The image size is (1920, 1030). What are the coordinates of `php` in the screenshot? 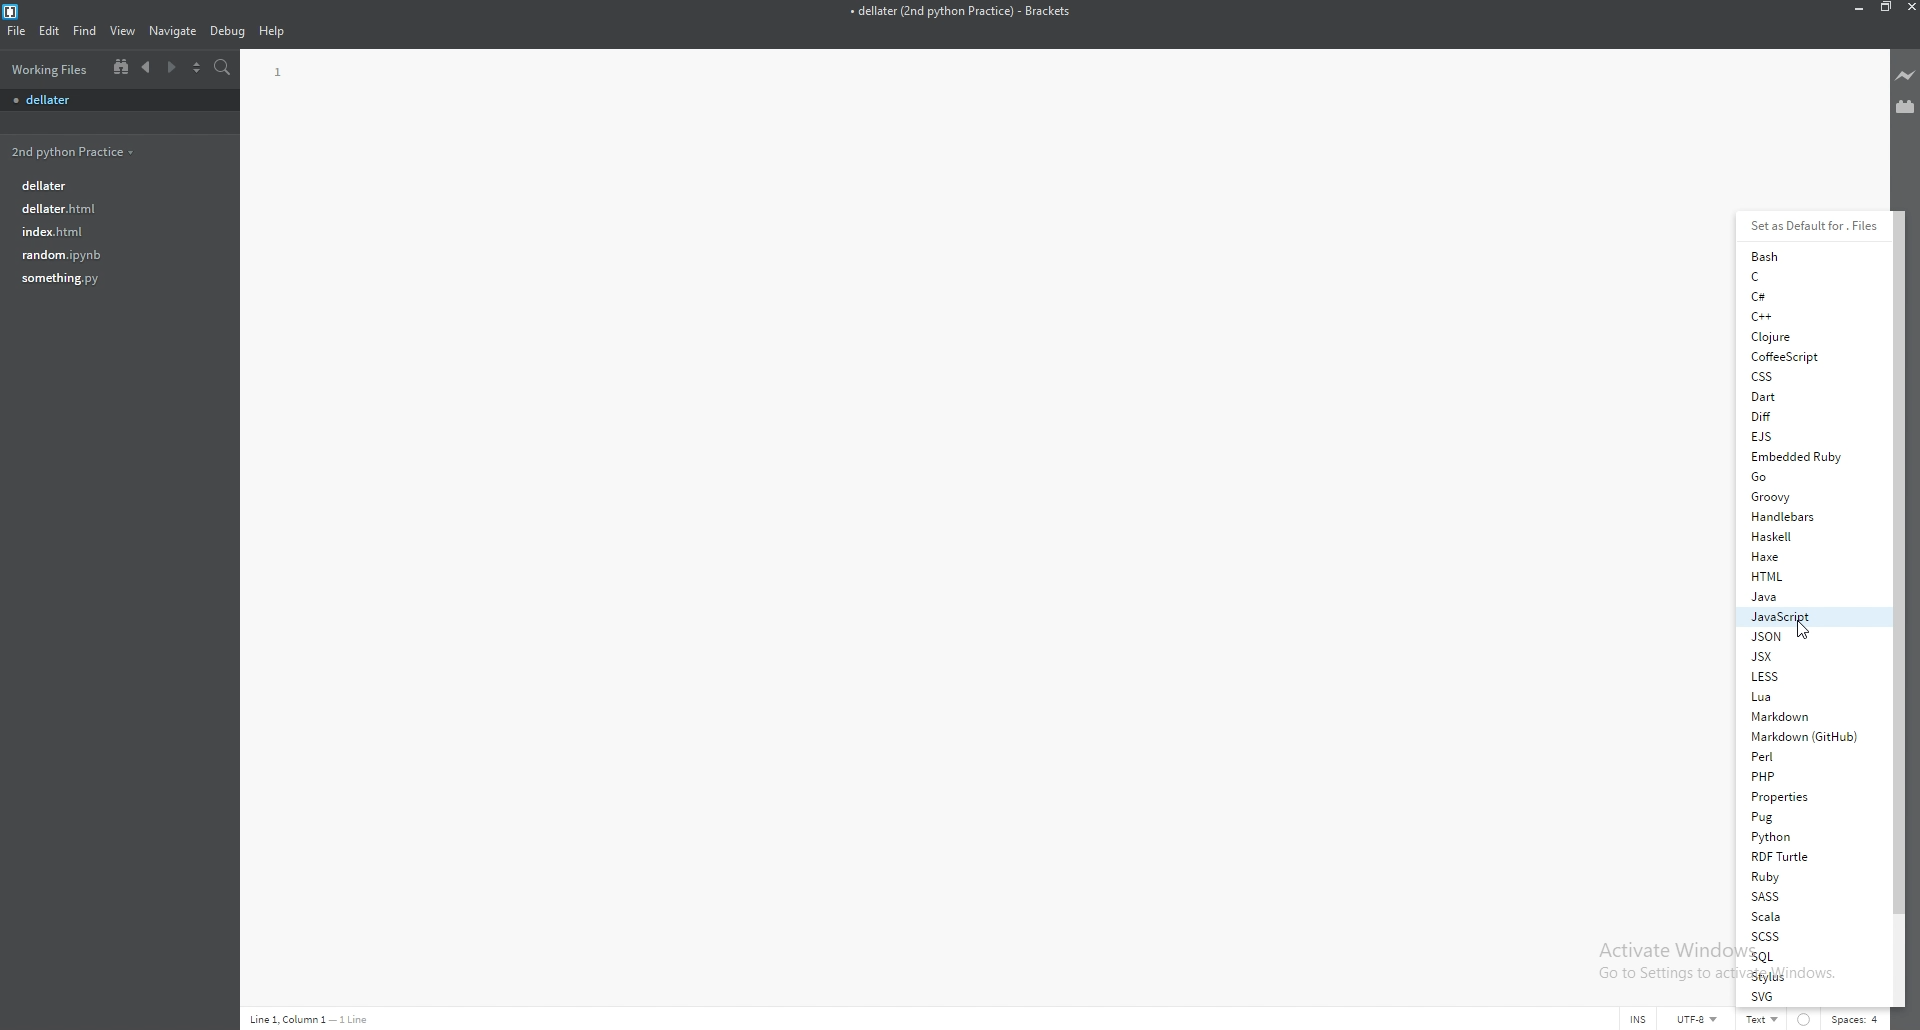 It's located at (1806, 776).